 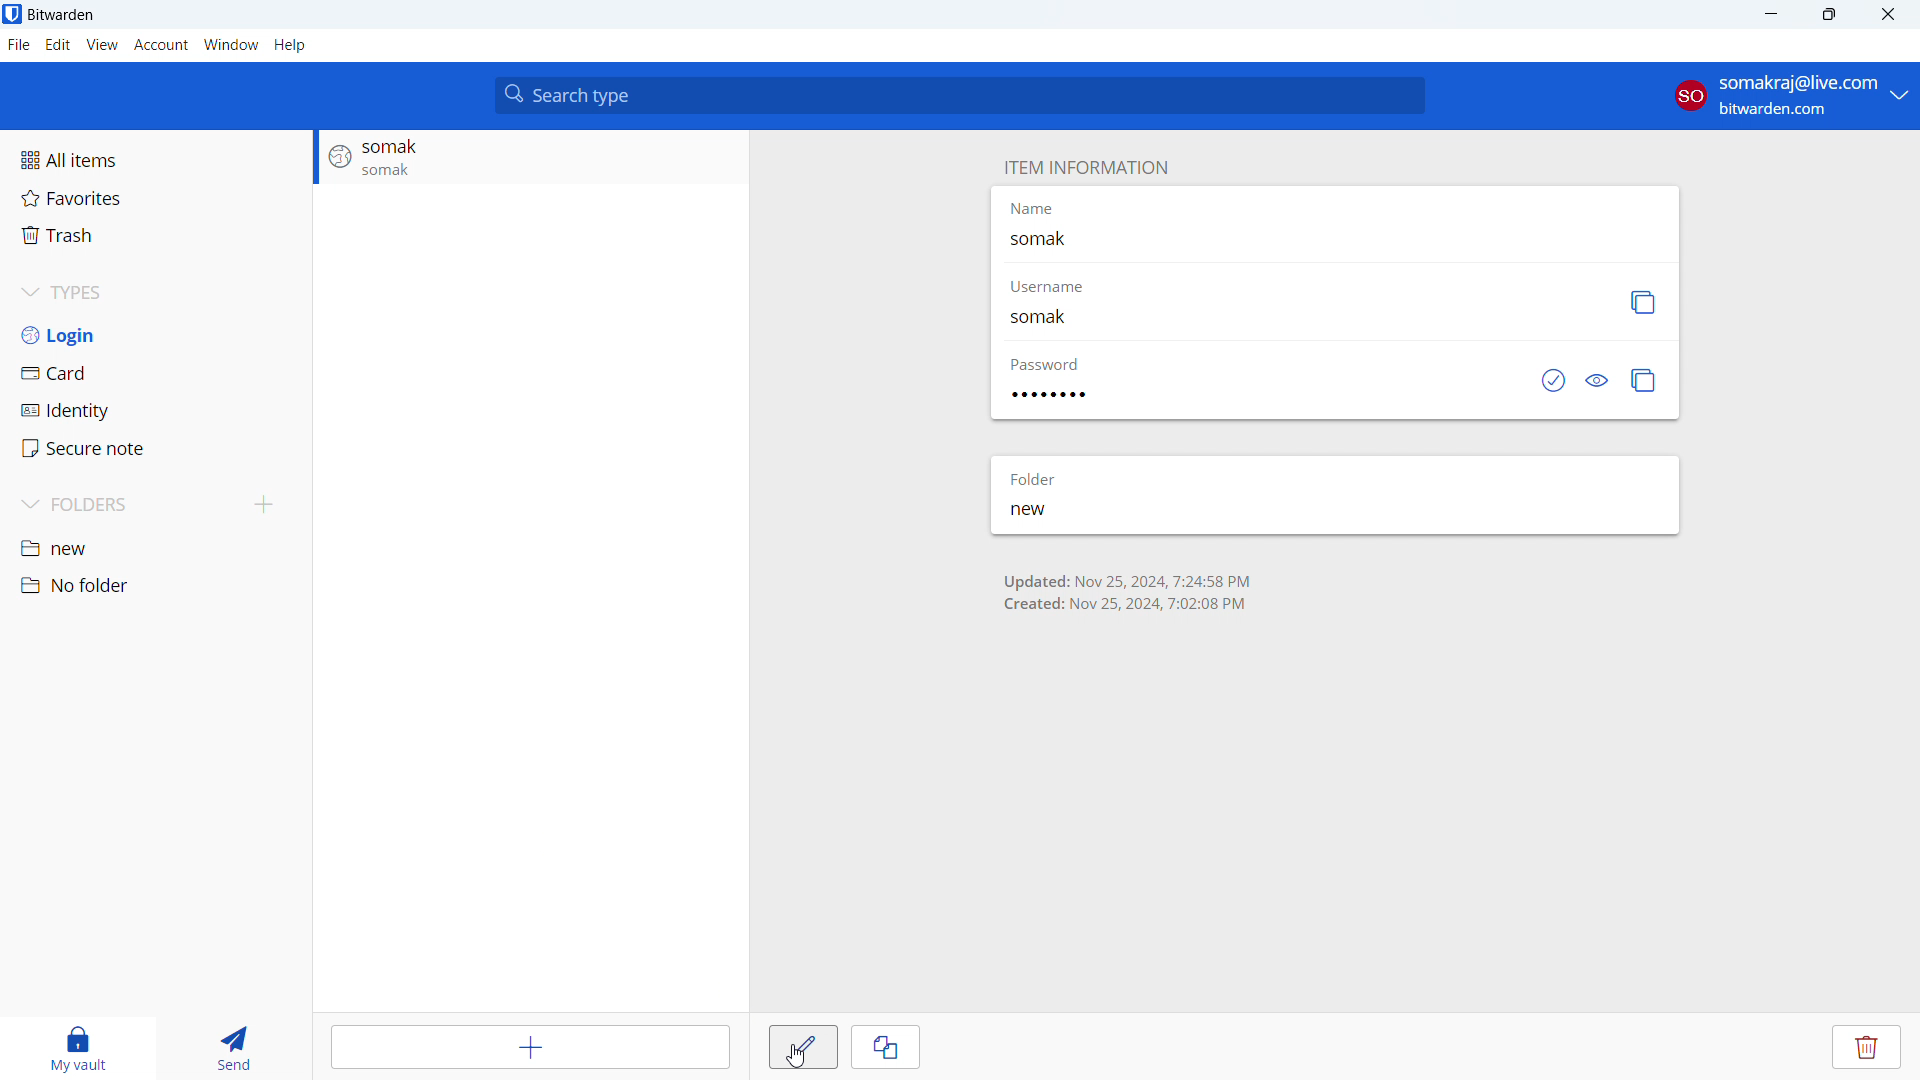 What do you see at coordinates (57, 45) in the screenshot?
I see `edit` at bounding box center [57, 45].